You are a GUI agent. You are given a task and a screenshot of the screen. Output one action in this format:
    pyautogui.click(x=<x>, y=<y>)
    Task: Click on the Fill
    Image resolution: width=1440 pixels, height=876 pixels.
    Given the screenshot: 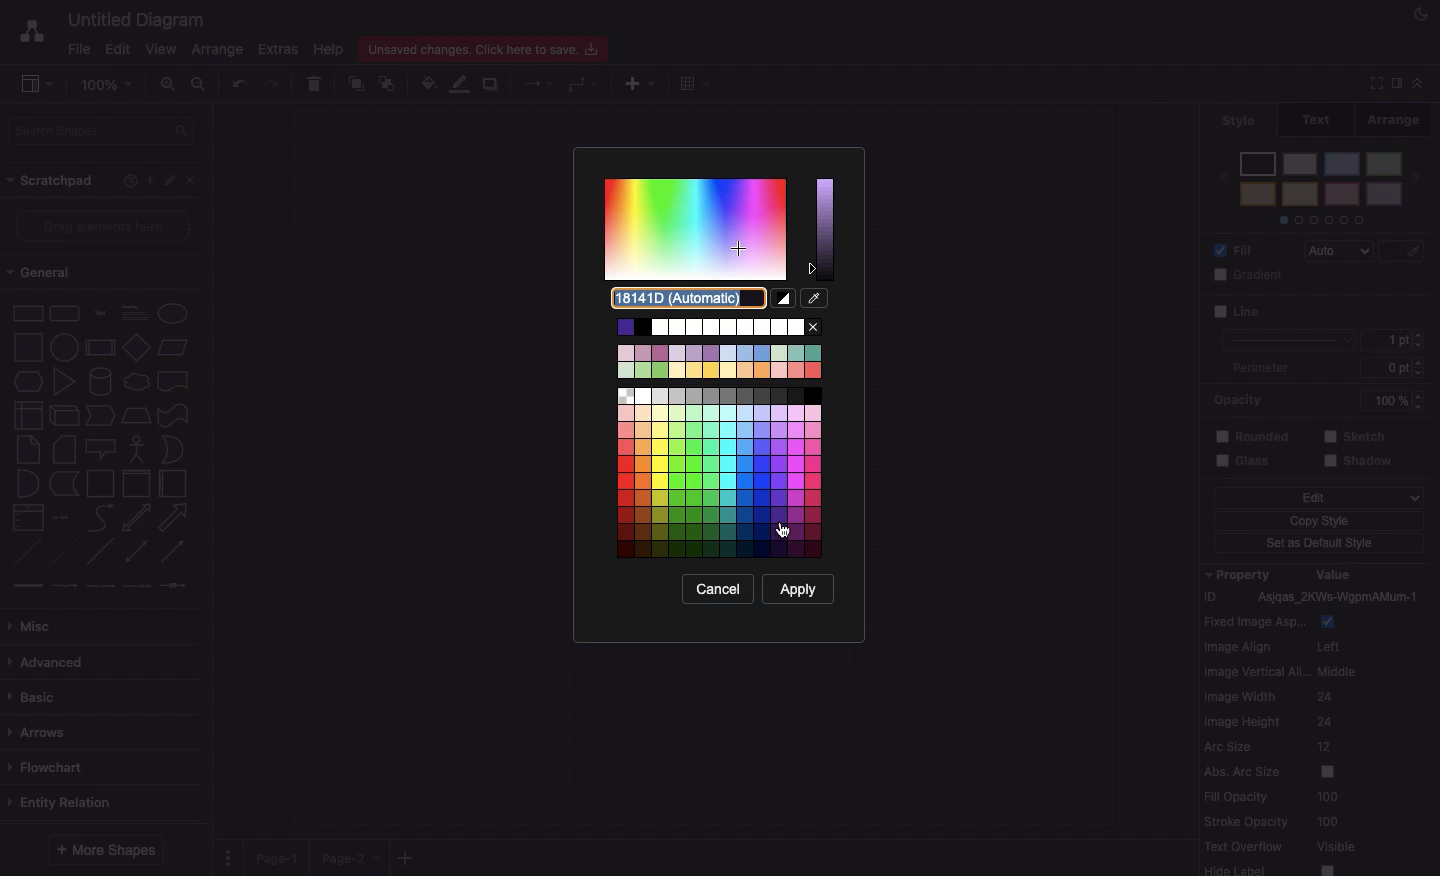 What is the action you would take?
    pyautogui.click(x=1238, y=249)
    